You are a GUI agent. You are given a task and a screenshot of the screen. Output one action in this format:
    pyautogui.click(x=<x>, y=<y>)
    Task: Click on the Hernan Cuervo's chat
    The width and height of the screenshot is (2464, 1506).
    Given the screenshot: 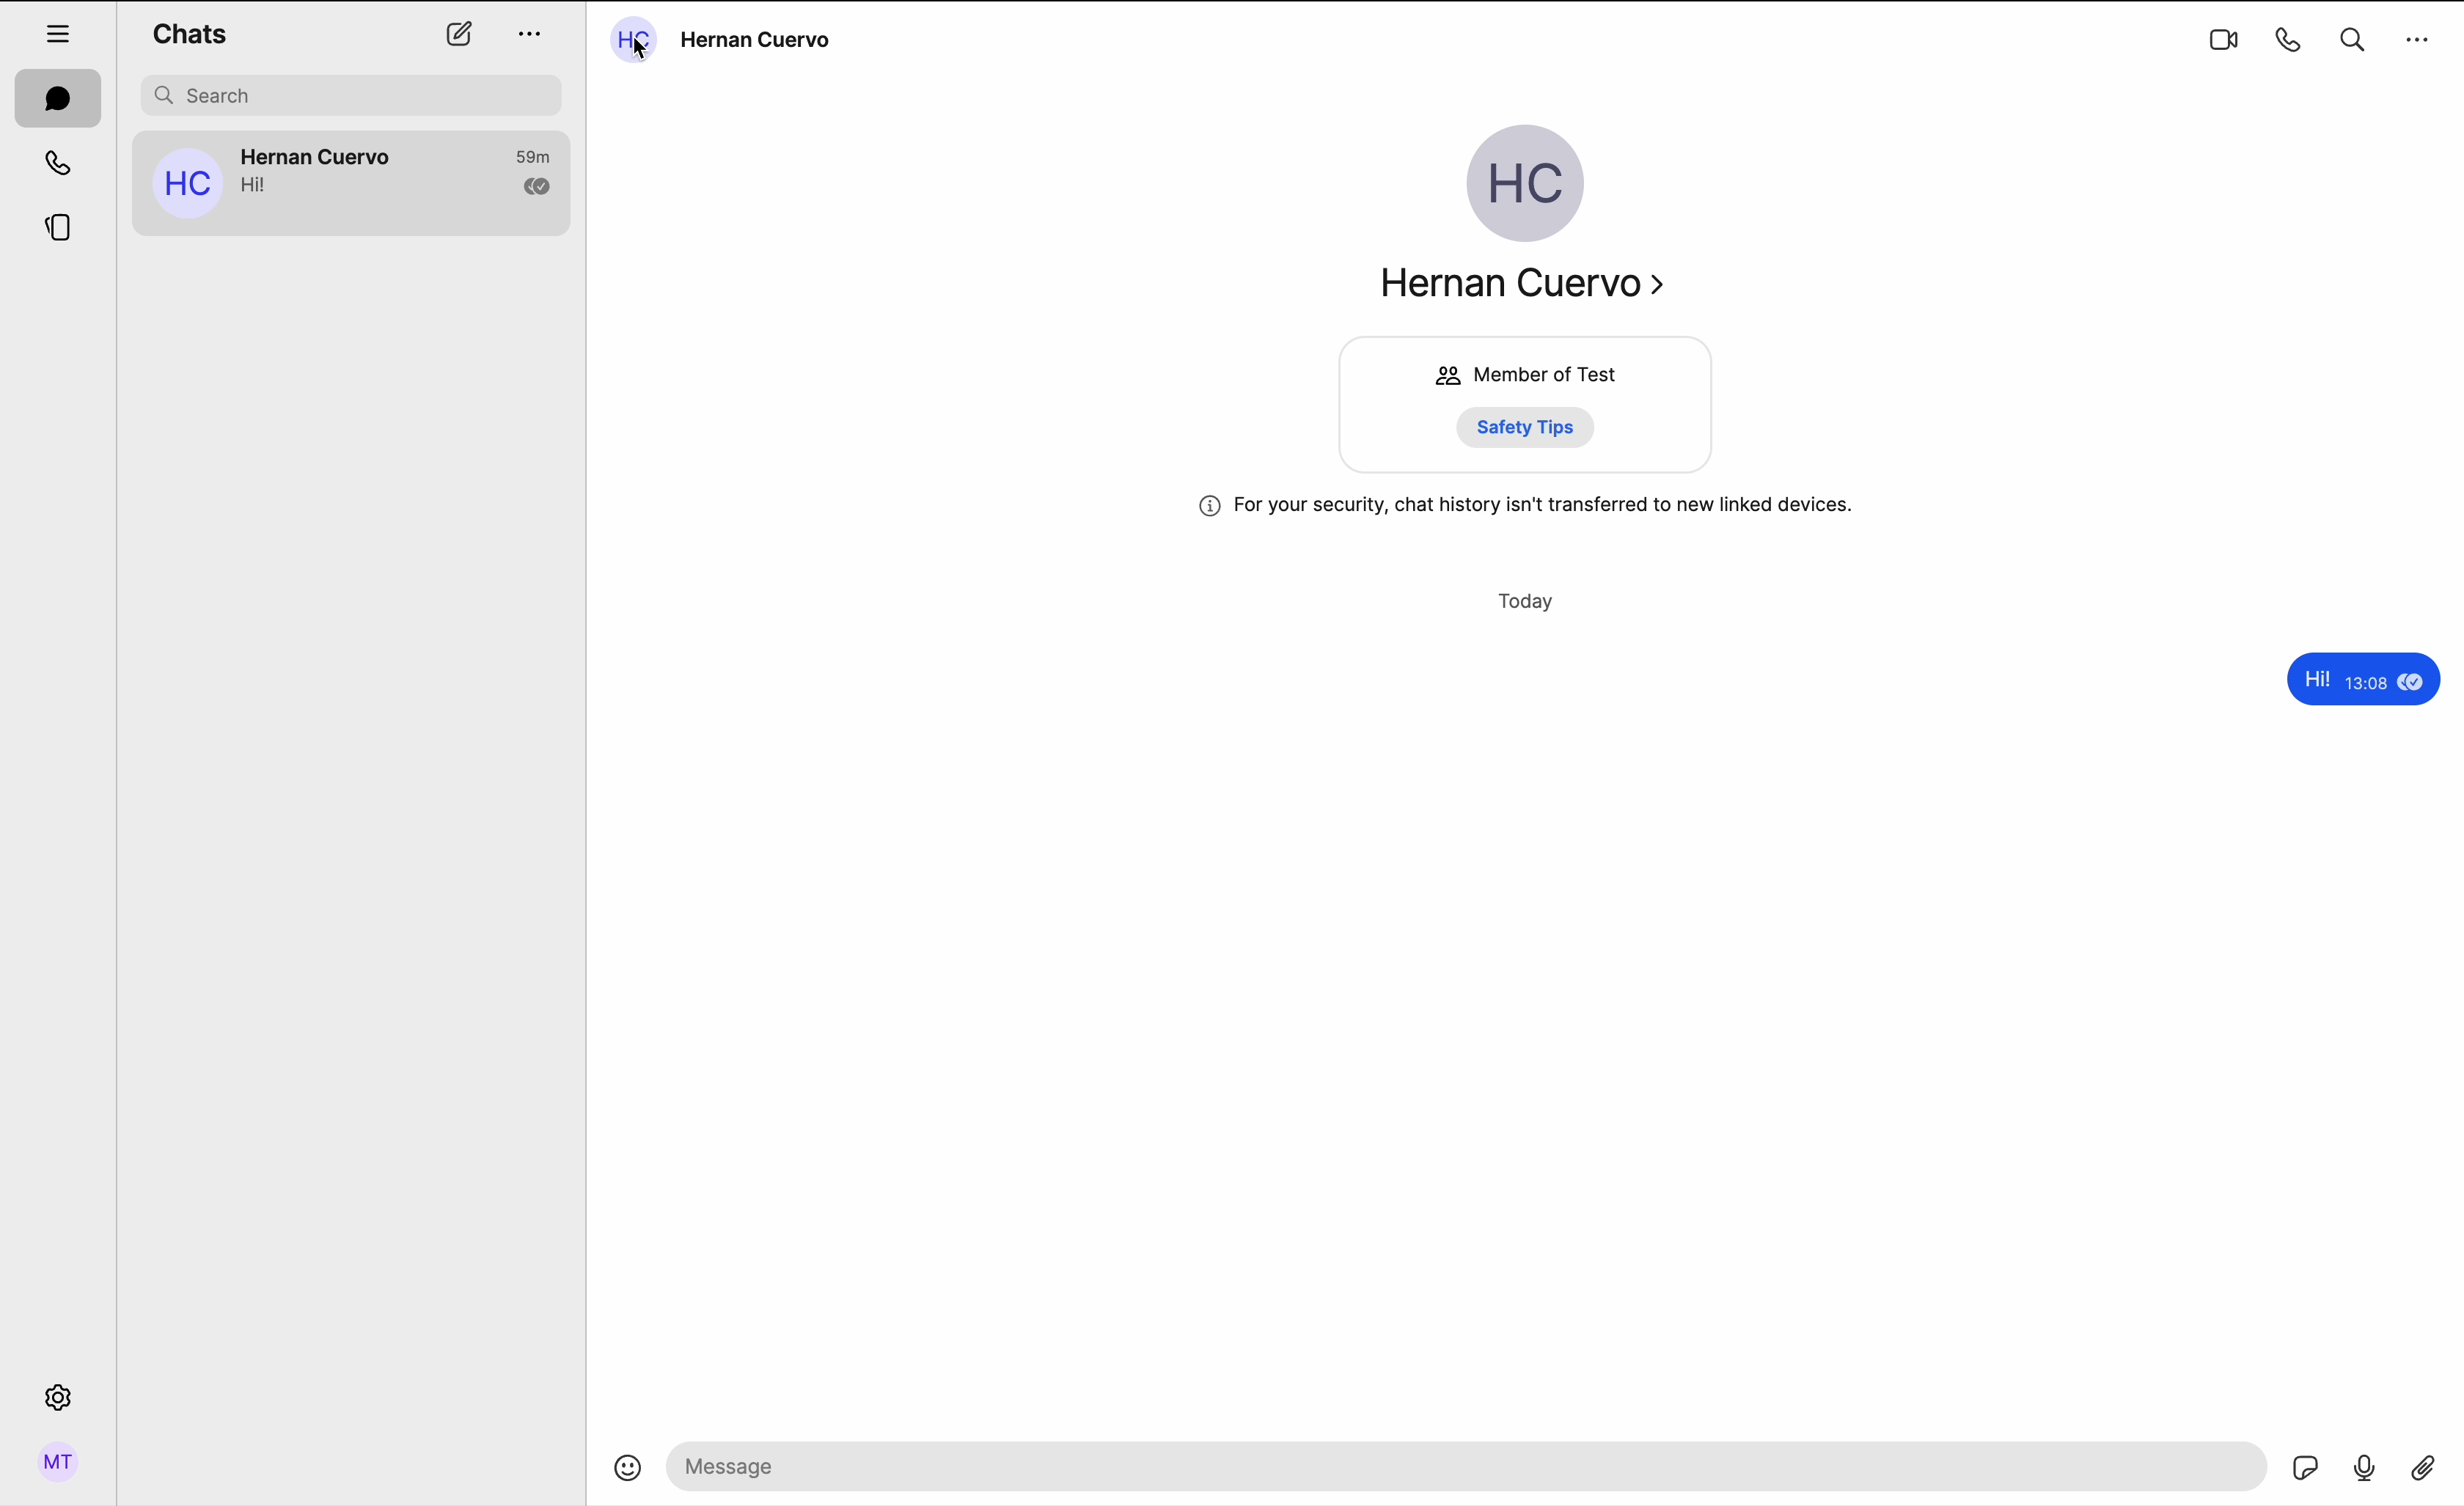 What is the action you would take?
    pyautogui.click(x=349, y=178)
    